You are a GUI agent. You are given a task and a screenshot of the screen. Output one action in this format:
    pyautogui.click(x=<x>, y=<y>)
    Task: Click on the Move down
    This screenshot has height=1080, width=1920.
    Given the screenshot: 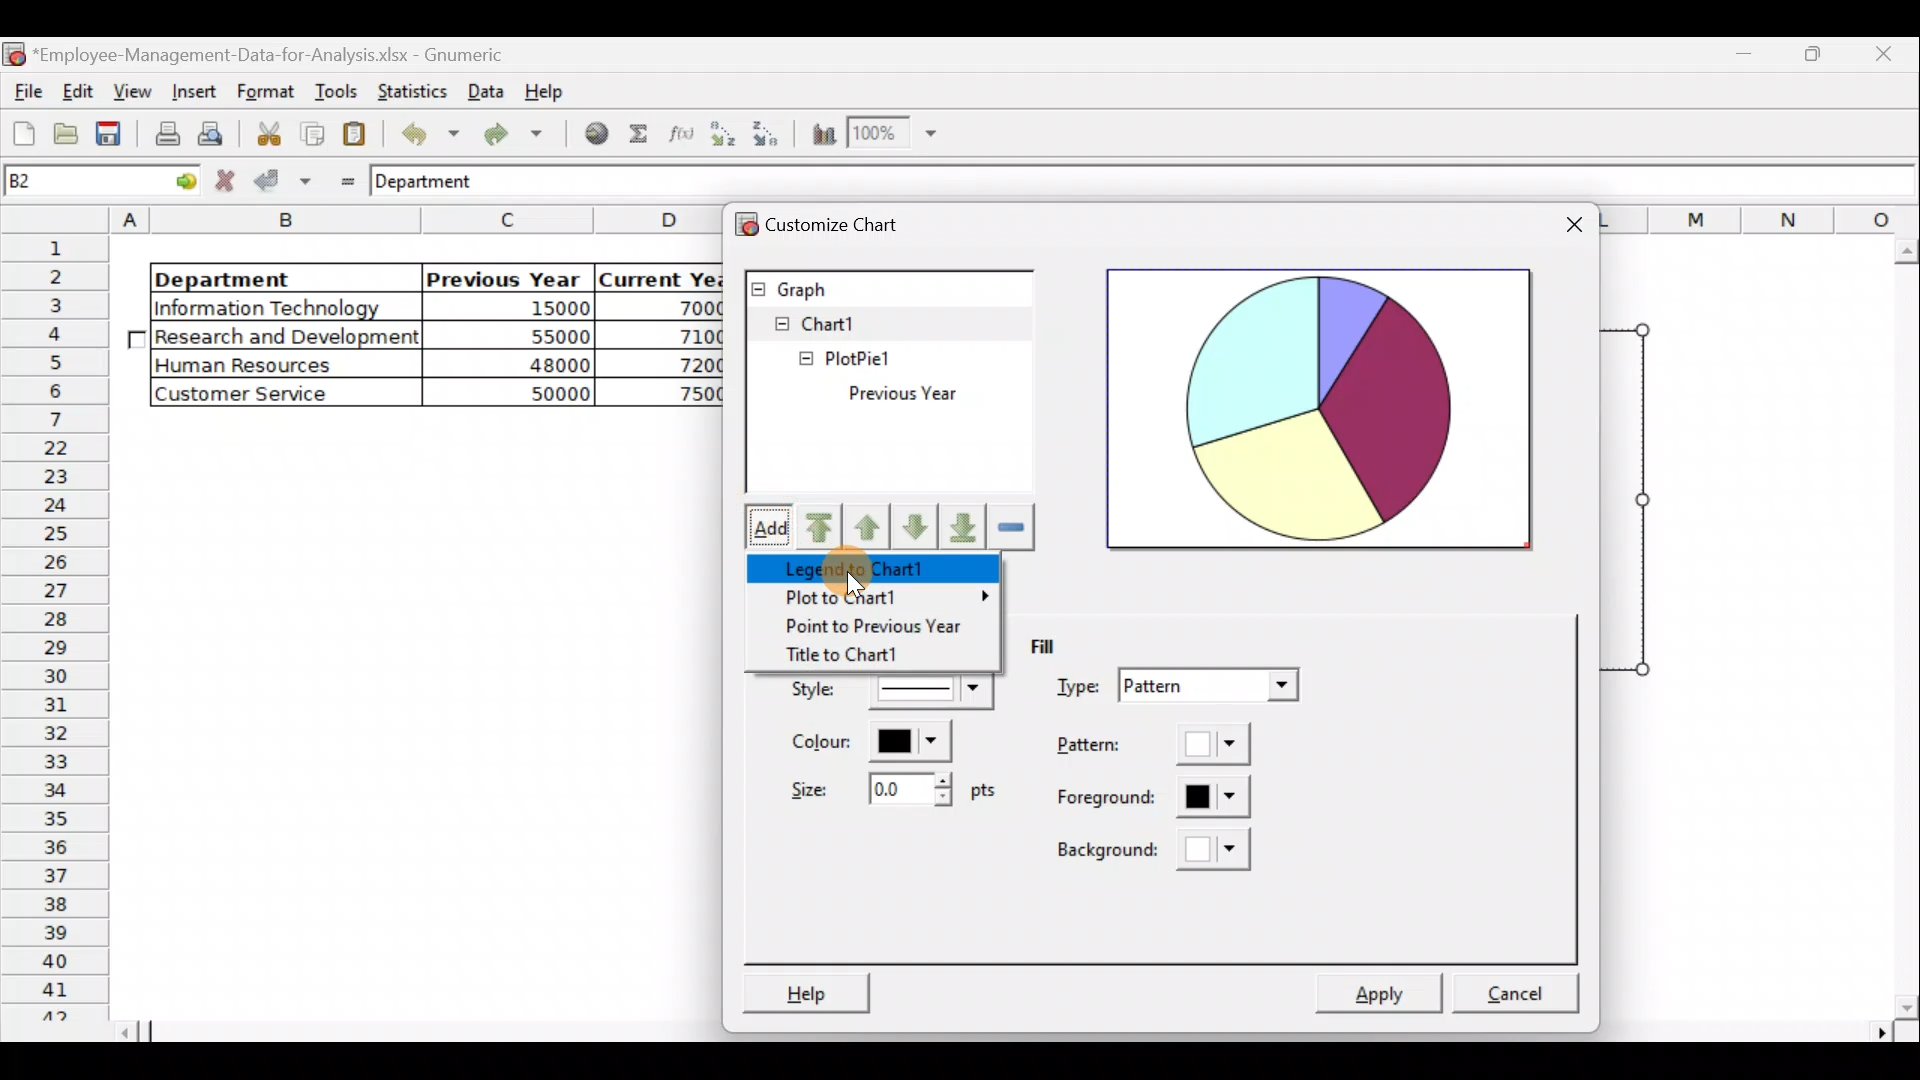 What is the action you would take?
    pyautogui.click(x=918, y=528)
    